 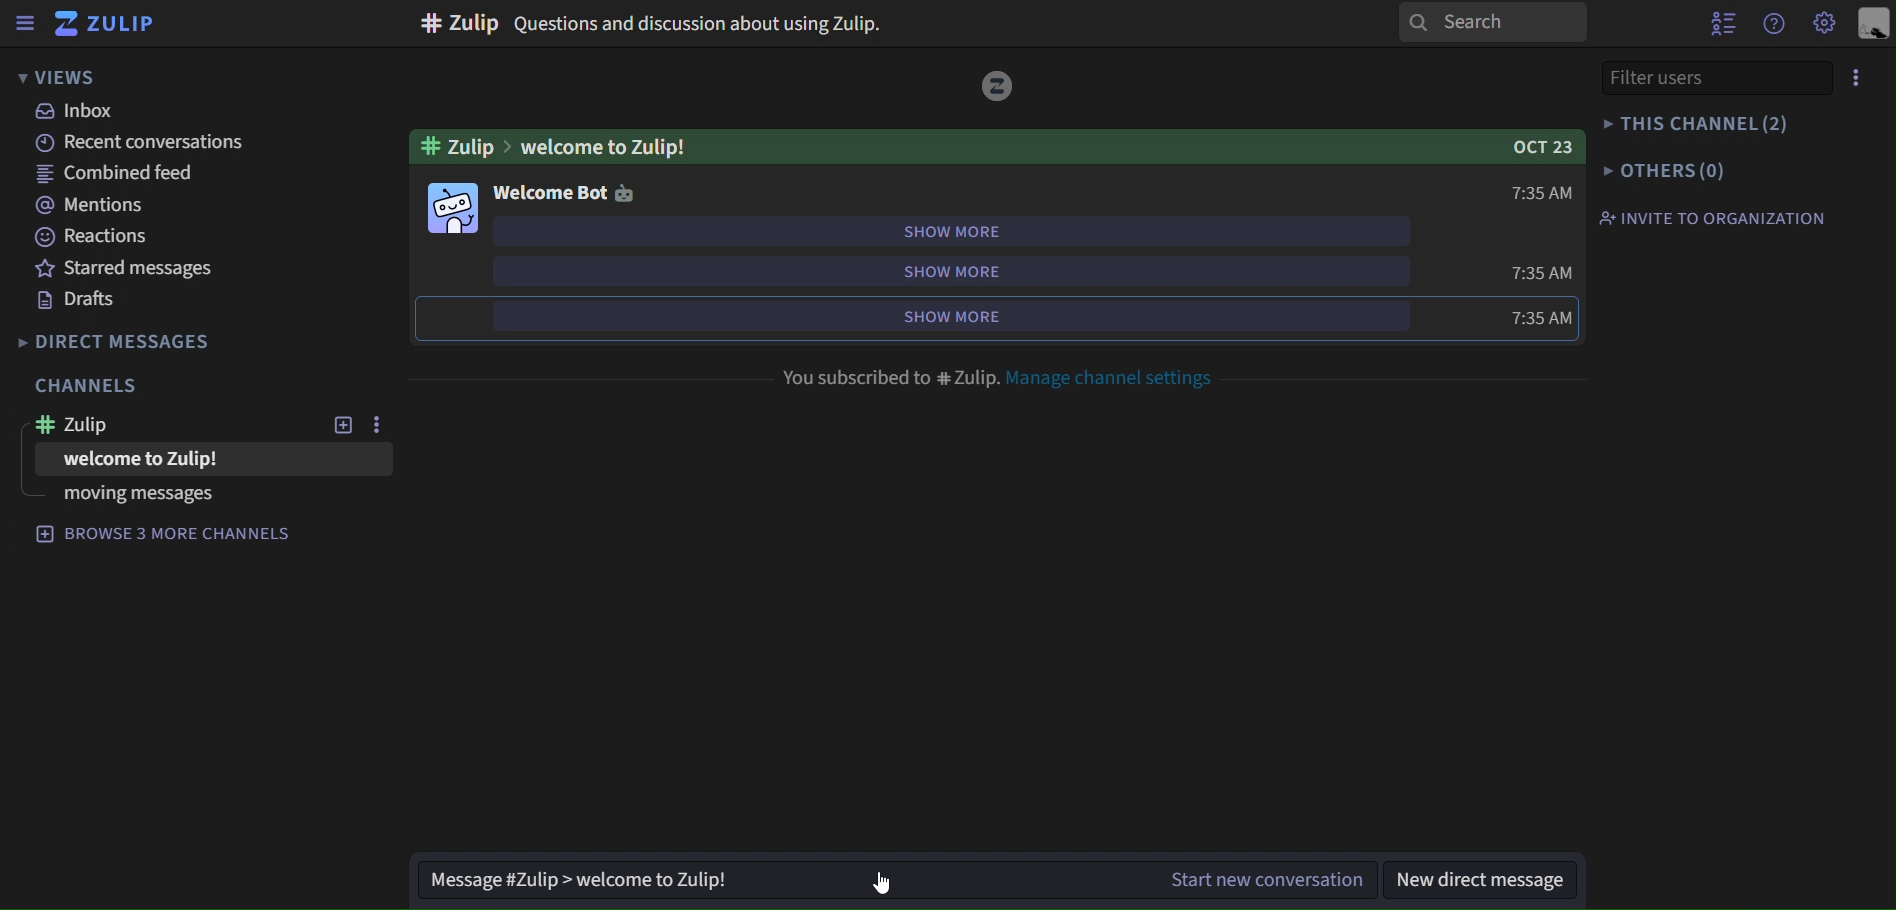 What do you see at coordinates (998, 86) in the screenshot?
I see `logo` at bounding box center [998, 86].